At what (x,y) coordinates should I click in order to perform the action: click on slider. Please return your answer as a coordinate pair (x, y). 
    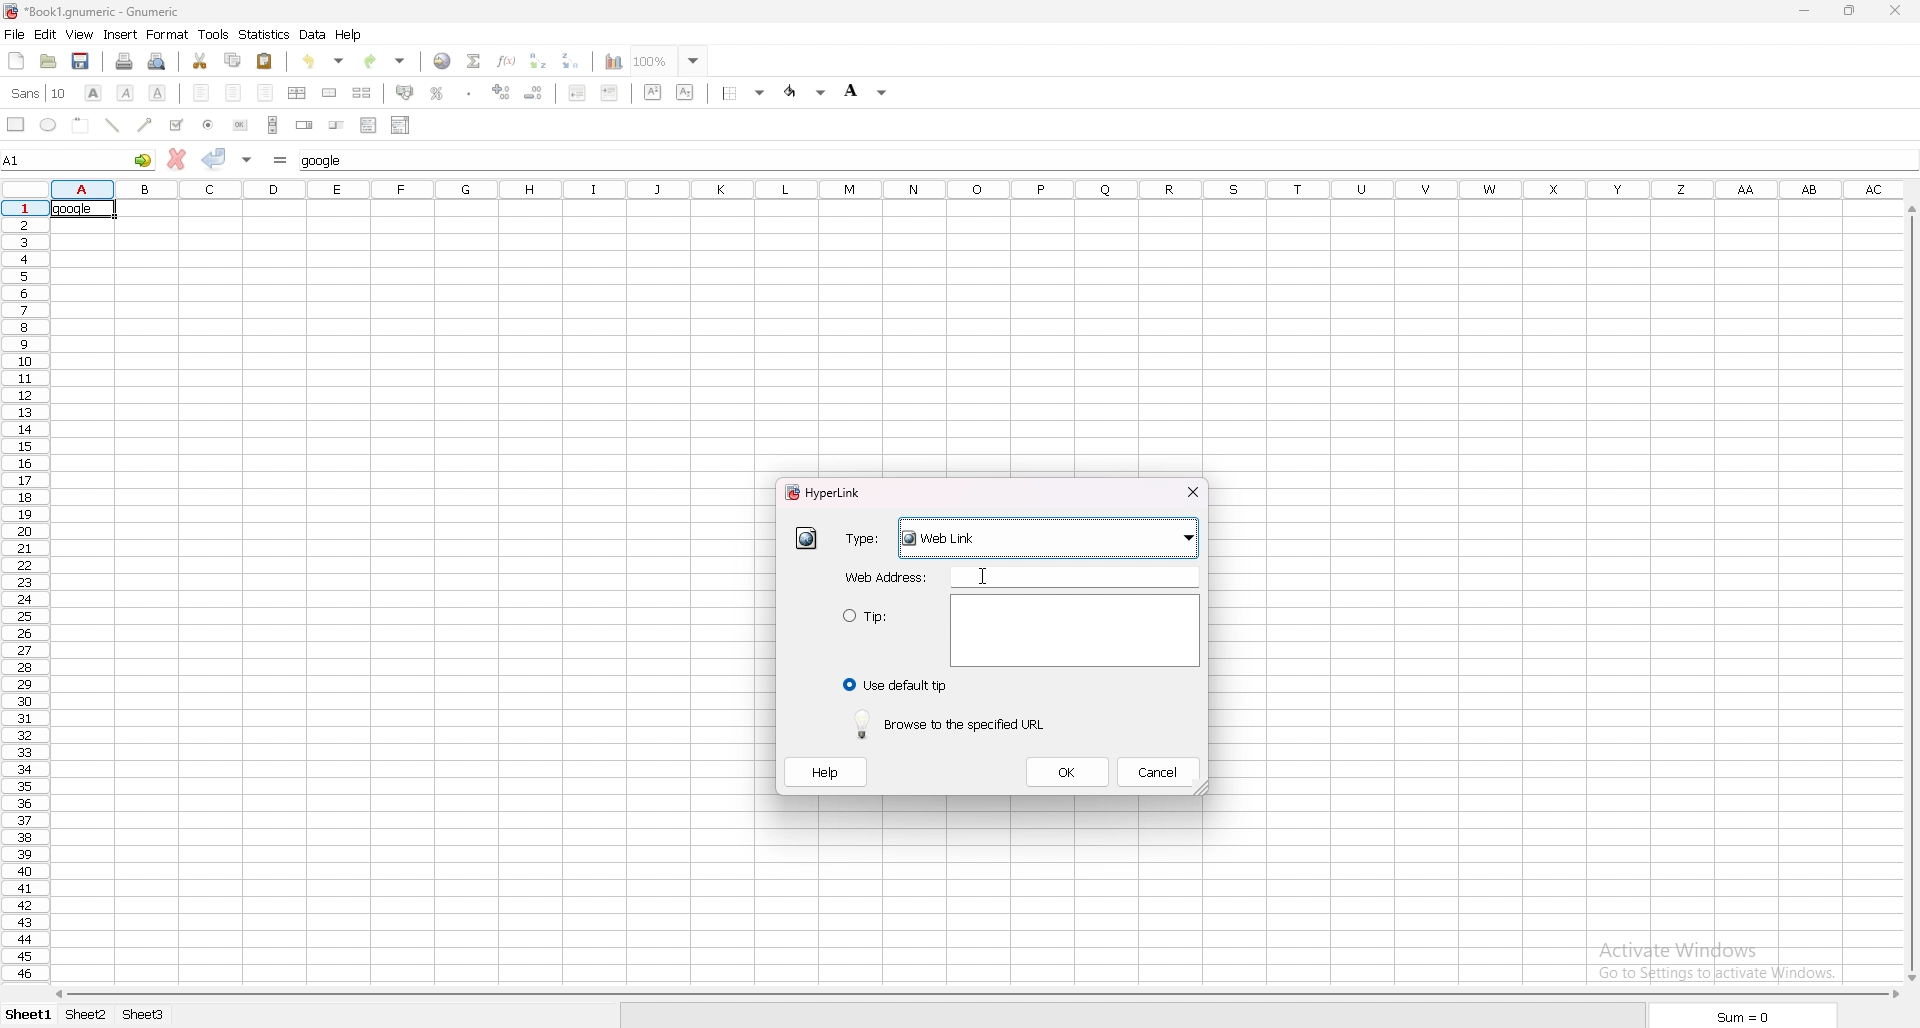
    Looking at the image, I should click on (336, 124).